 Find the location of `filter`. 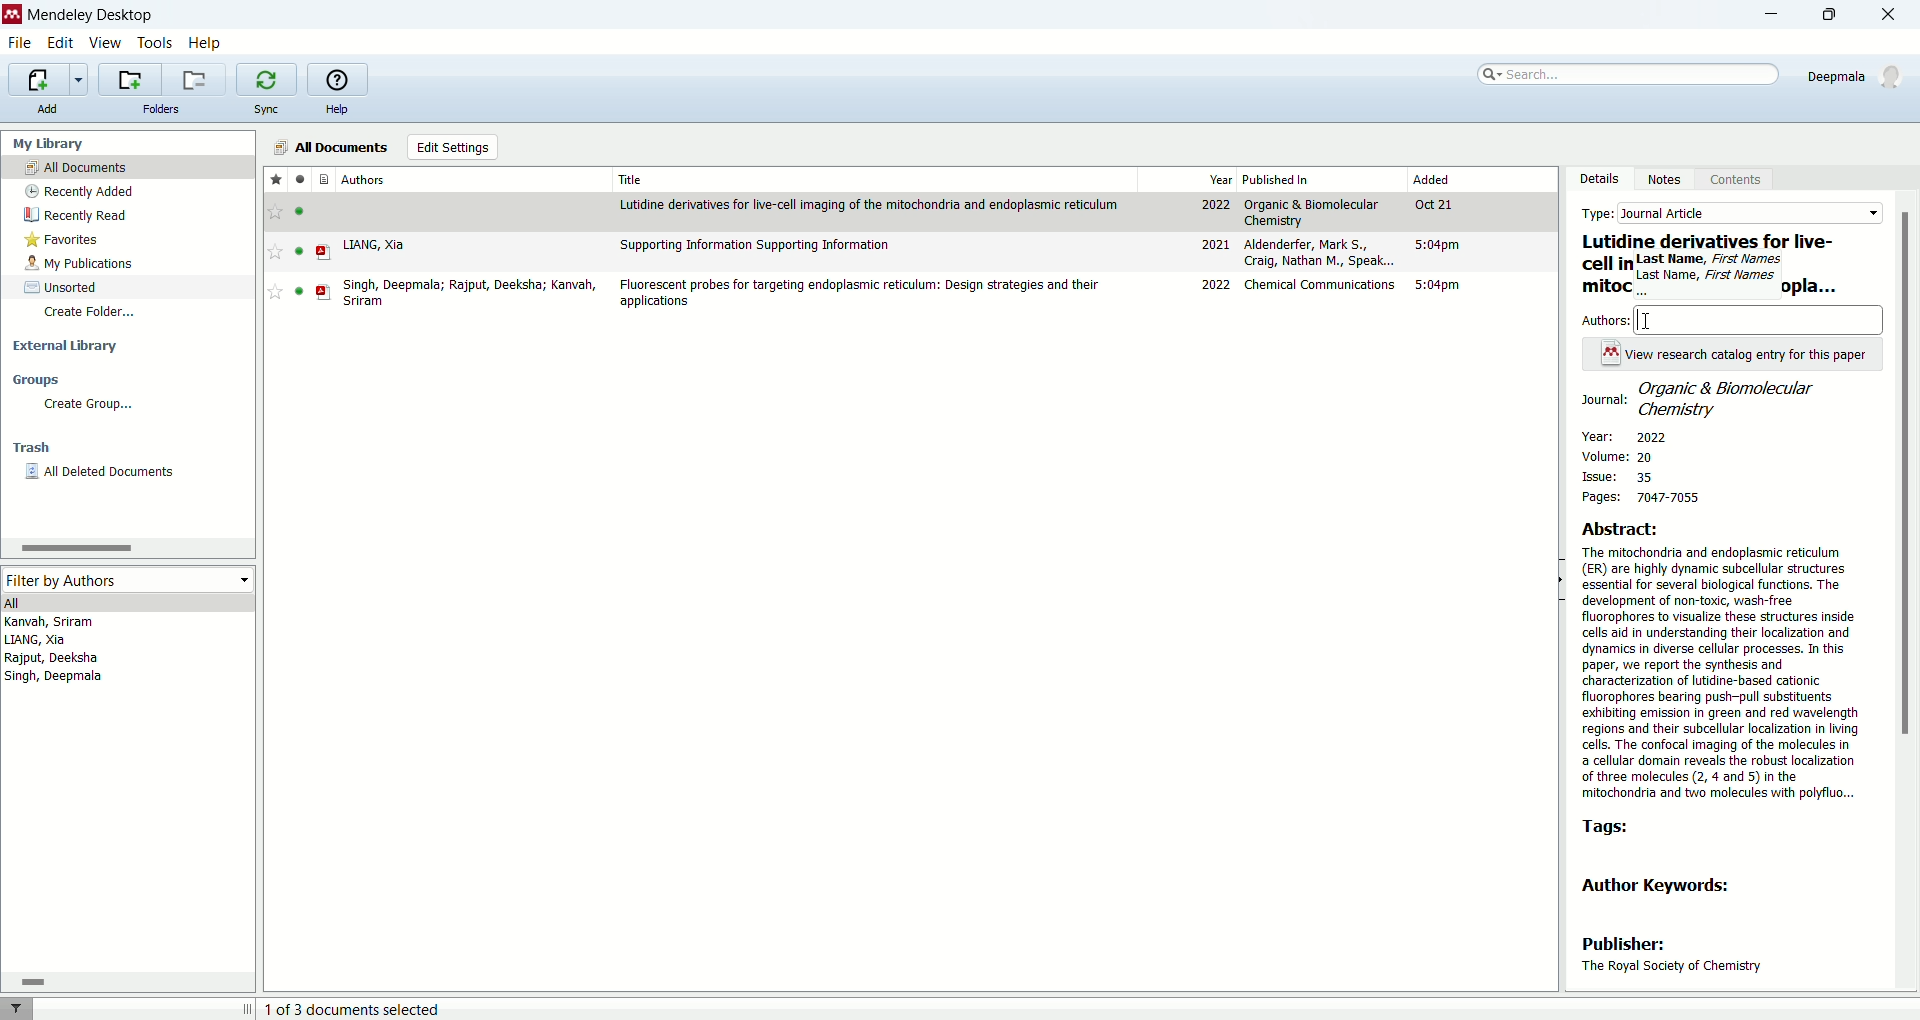

filter is located at coordinates (17, 1008).